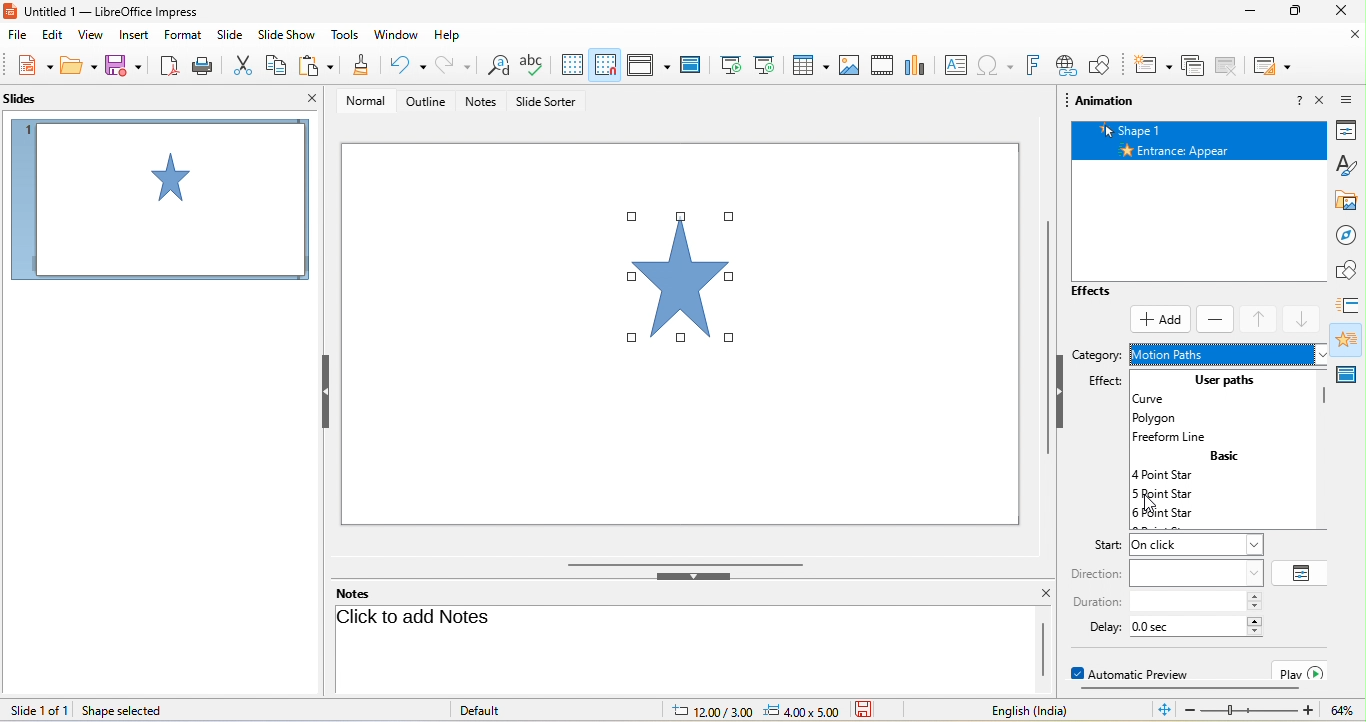 This screenshot has height=722, width=1366. Describe the element at coordinates (575, 63) in the screenshot. I see `display to grid` at that location.